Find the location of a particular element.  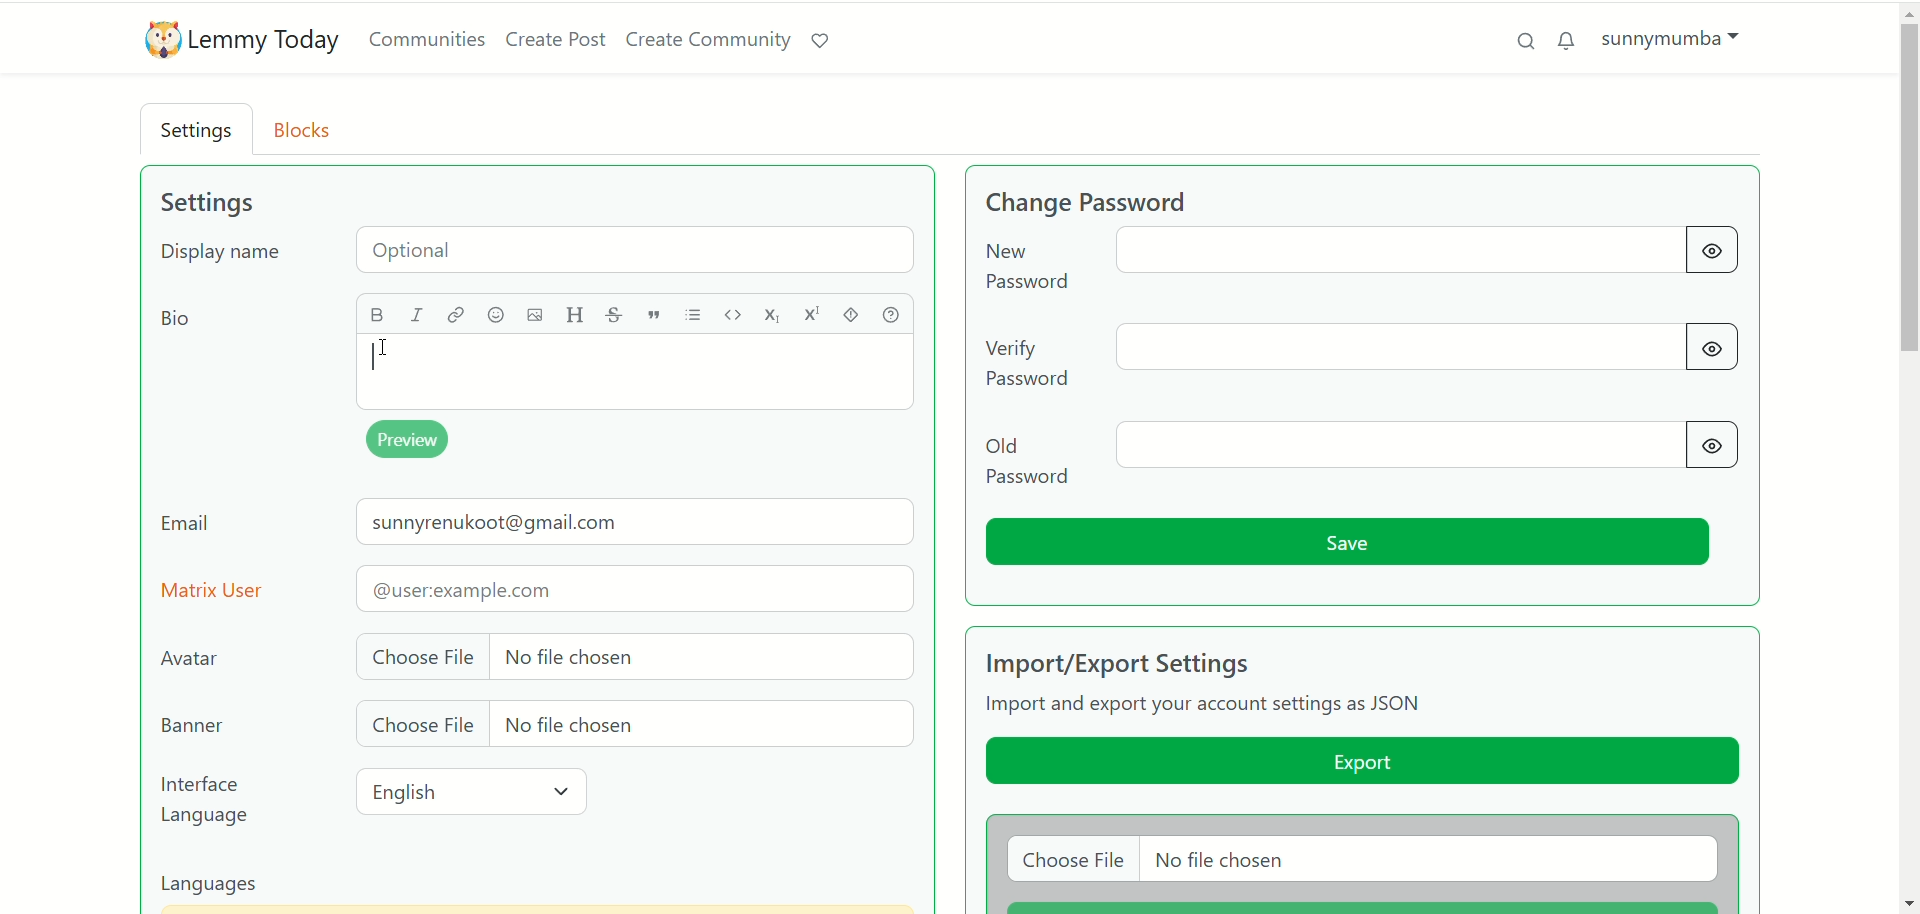

email is located at coordinates (538, 527).